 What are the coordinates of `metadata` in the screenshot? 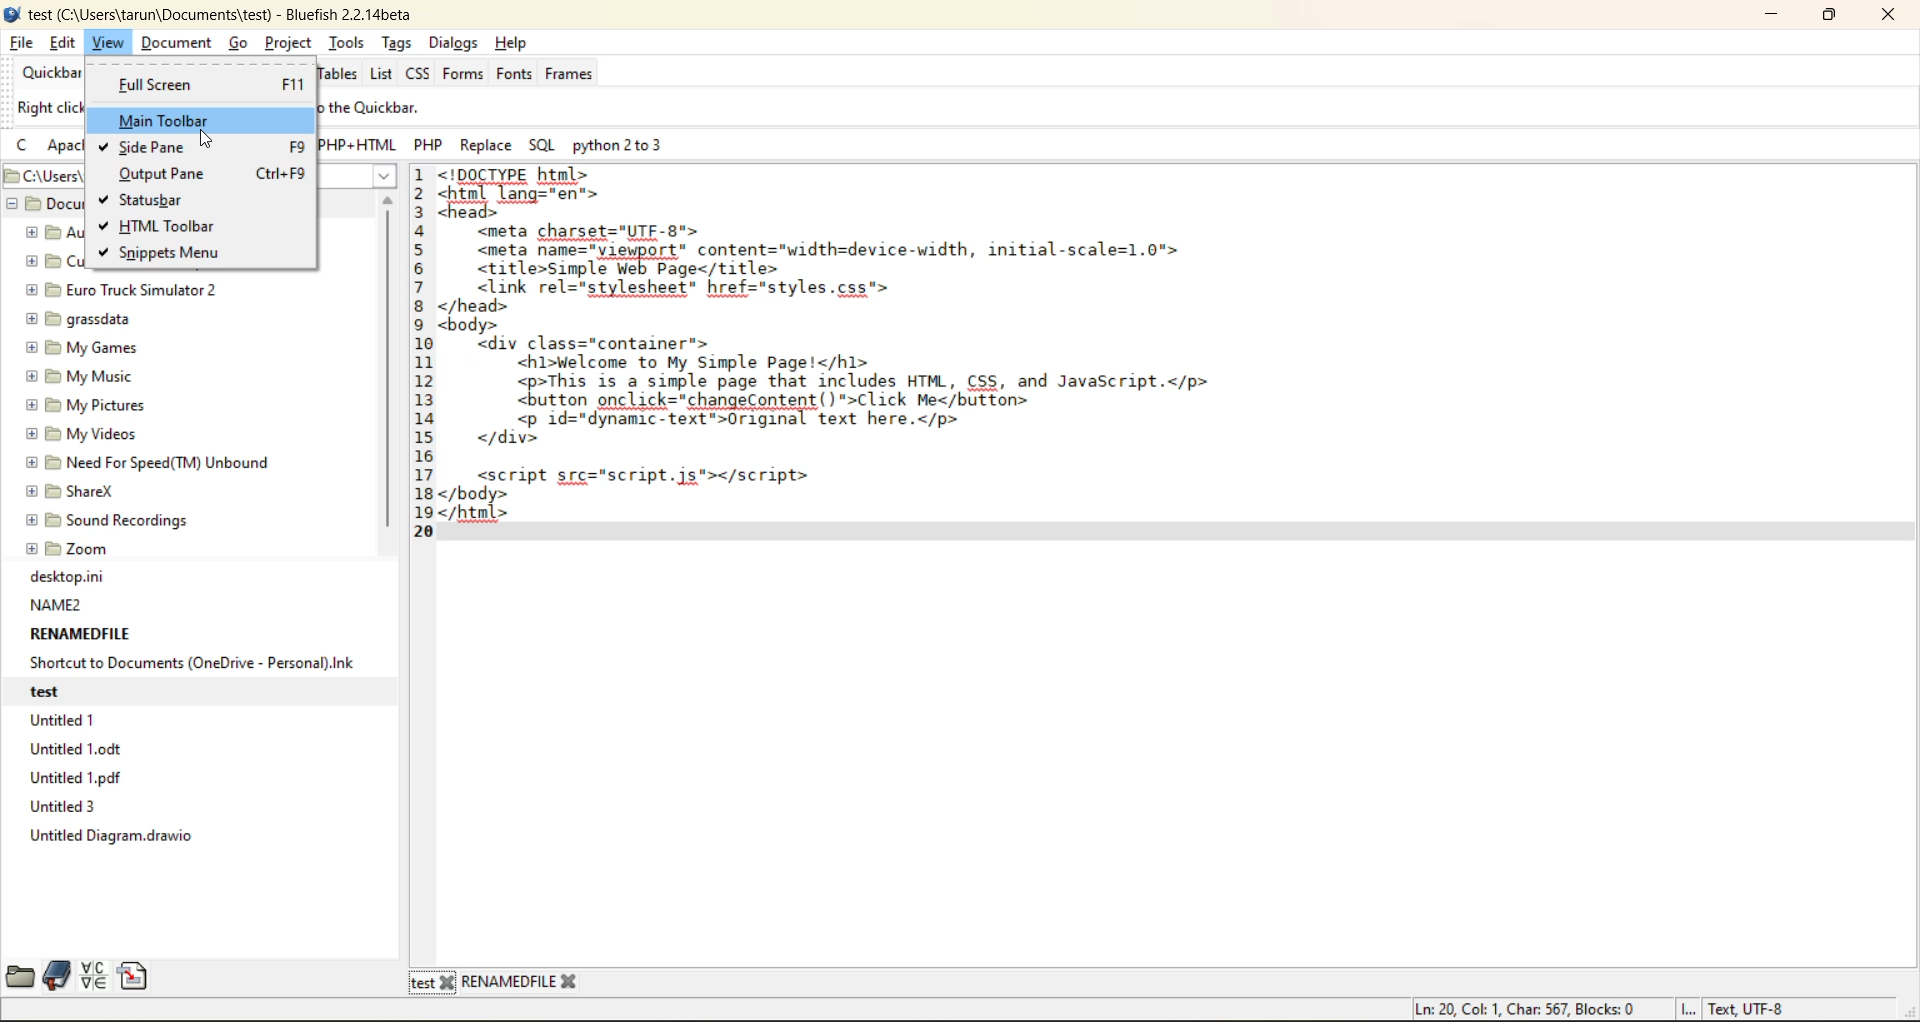 It's located at (1603, 1005).